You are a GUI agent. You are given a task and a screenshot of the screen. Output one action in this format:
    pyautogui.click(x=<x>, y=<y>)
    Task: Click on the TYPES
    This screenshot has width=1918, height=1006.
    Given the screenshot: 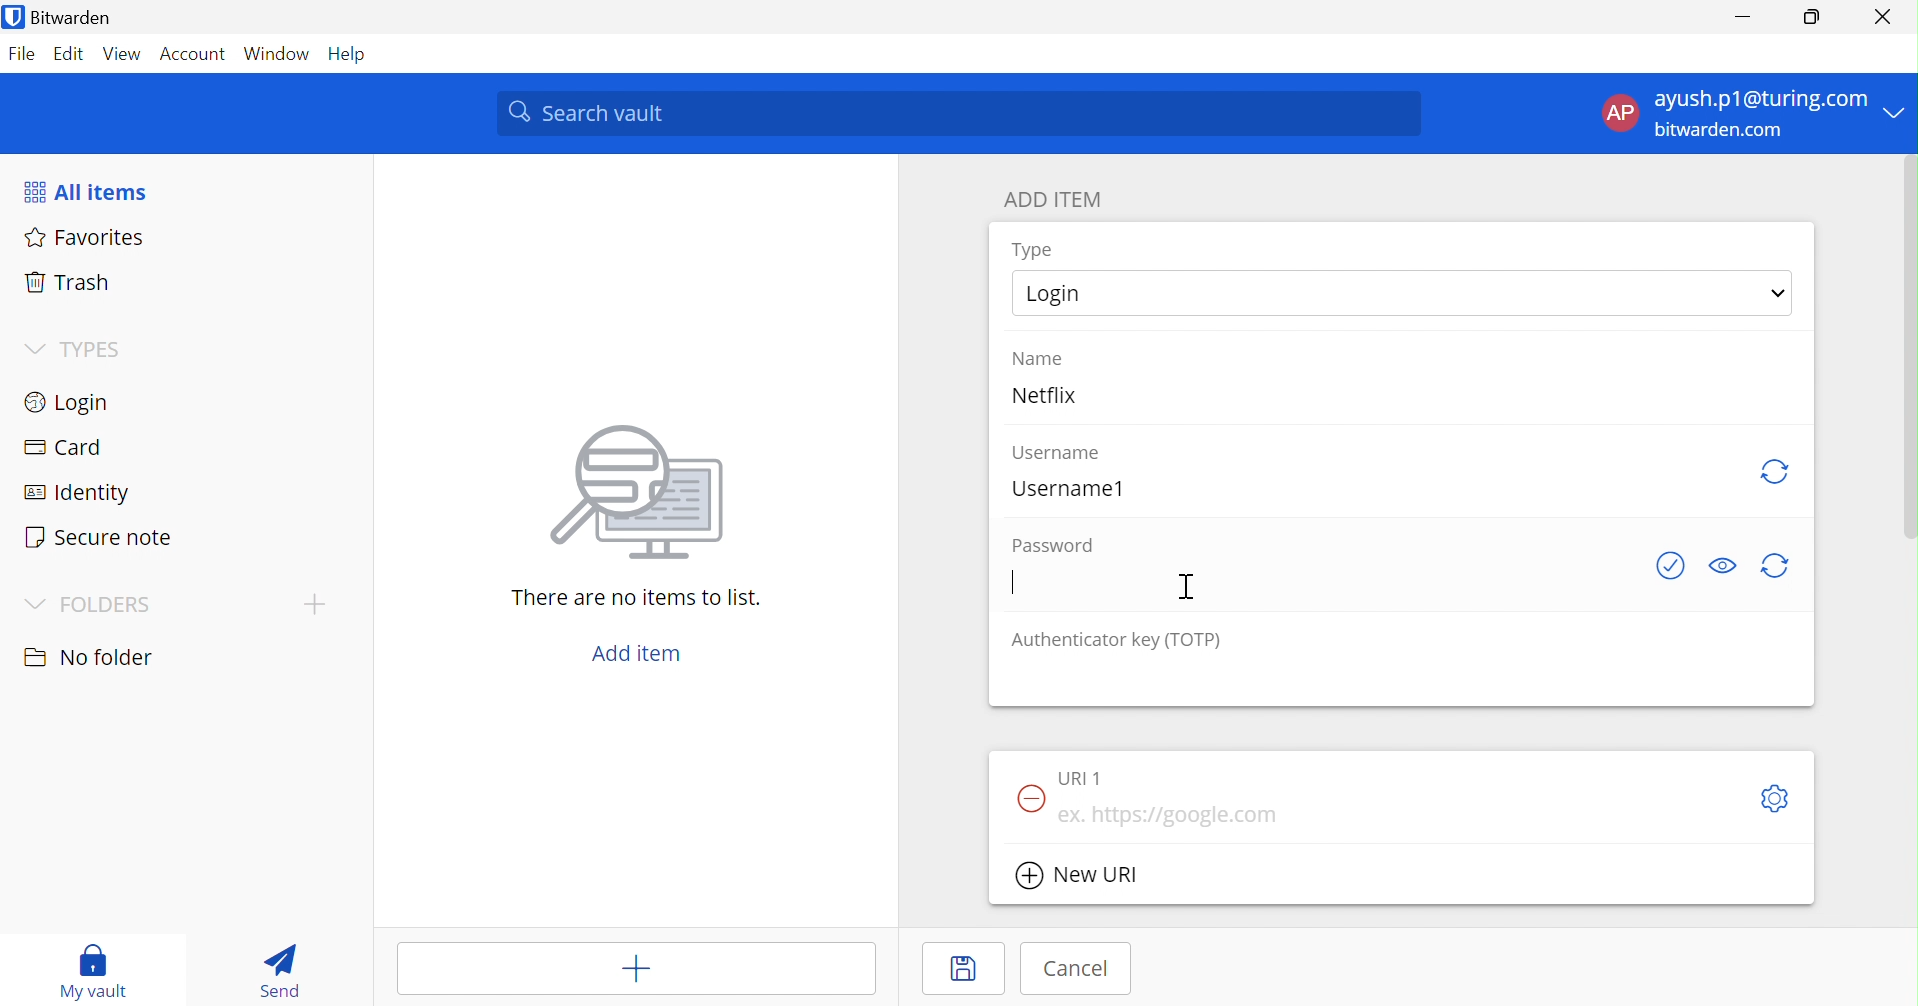 What is the action you would take?
    pyautogui.click(x=76, y=349)
    